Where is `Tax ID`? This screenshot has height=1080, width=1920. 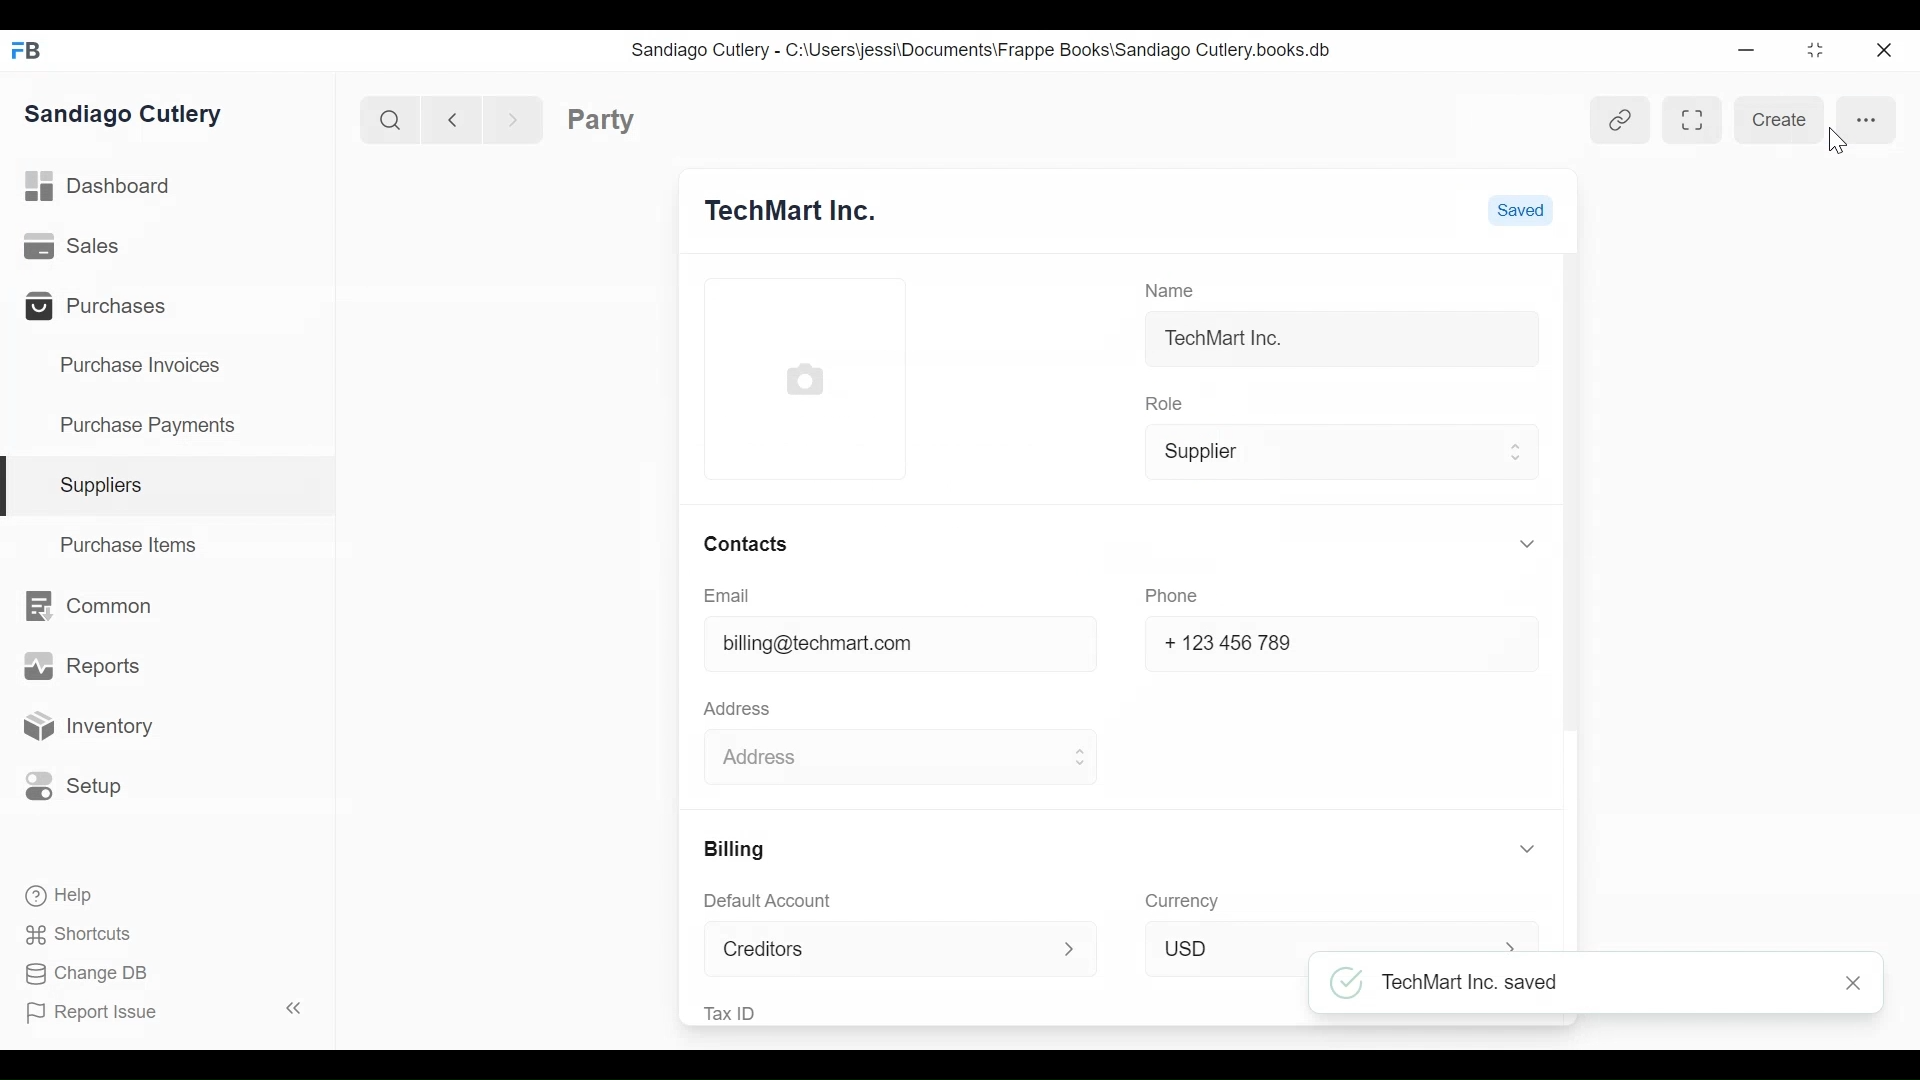
Tax ID is located at coordinates (736, 1011).